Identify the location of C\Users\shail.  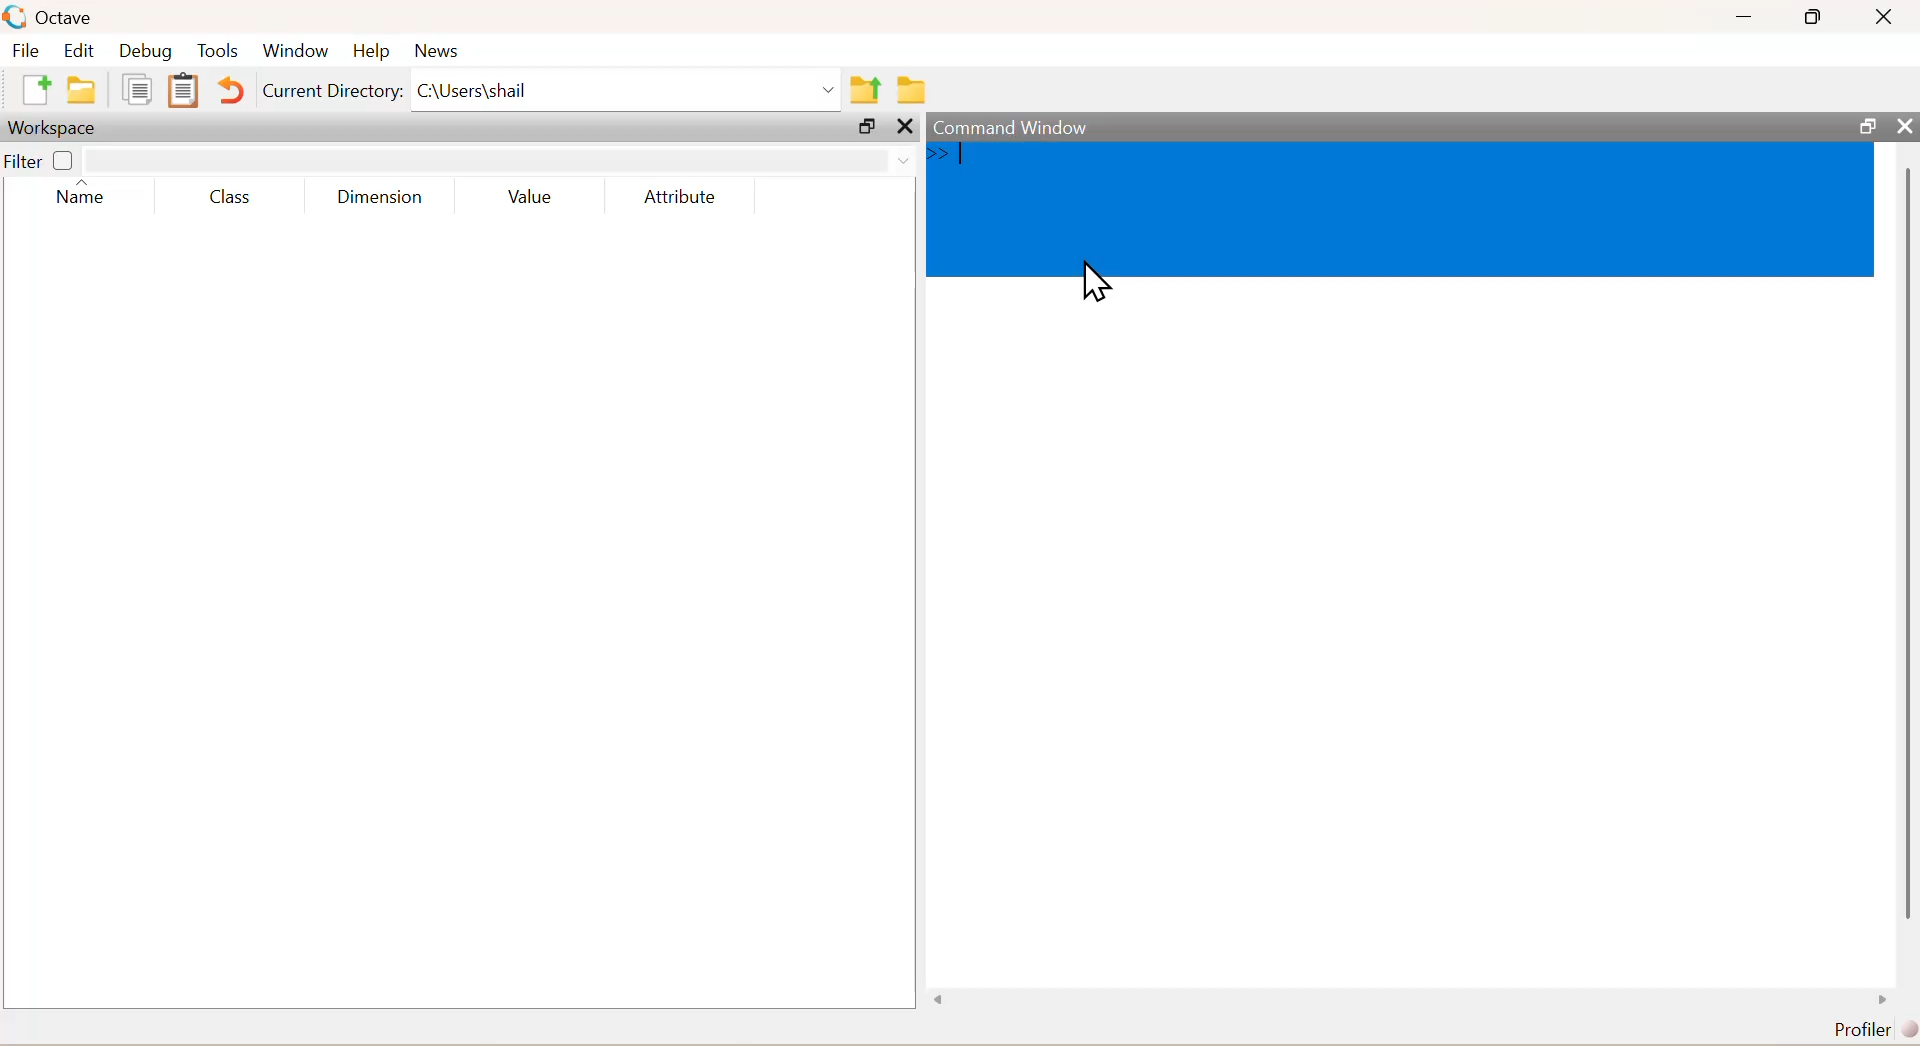
(472, 90).